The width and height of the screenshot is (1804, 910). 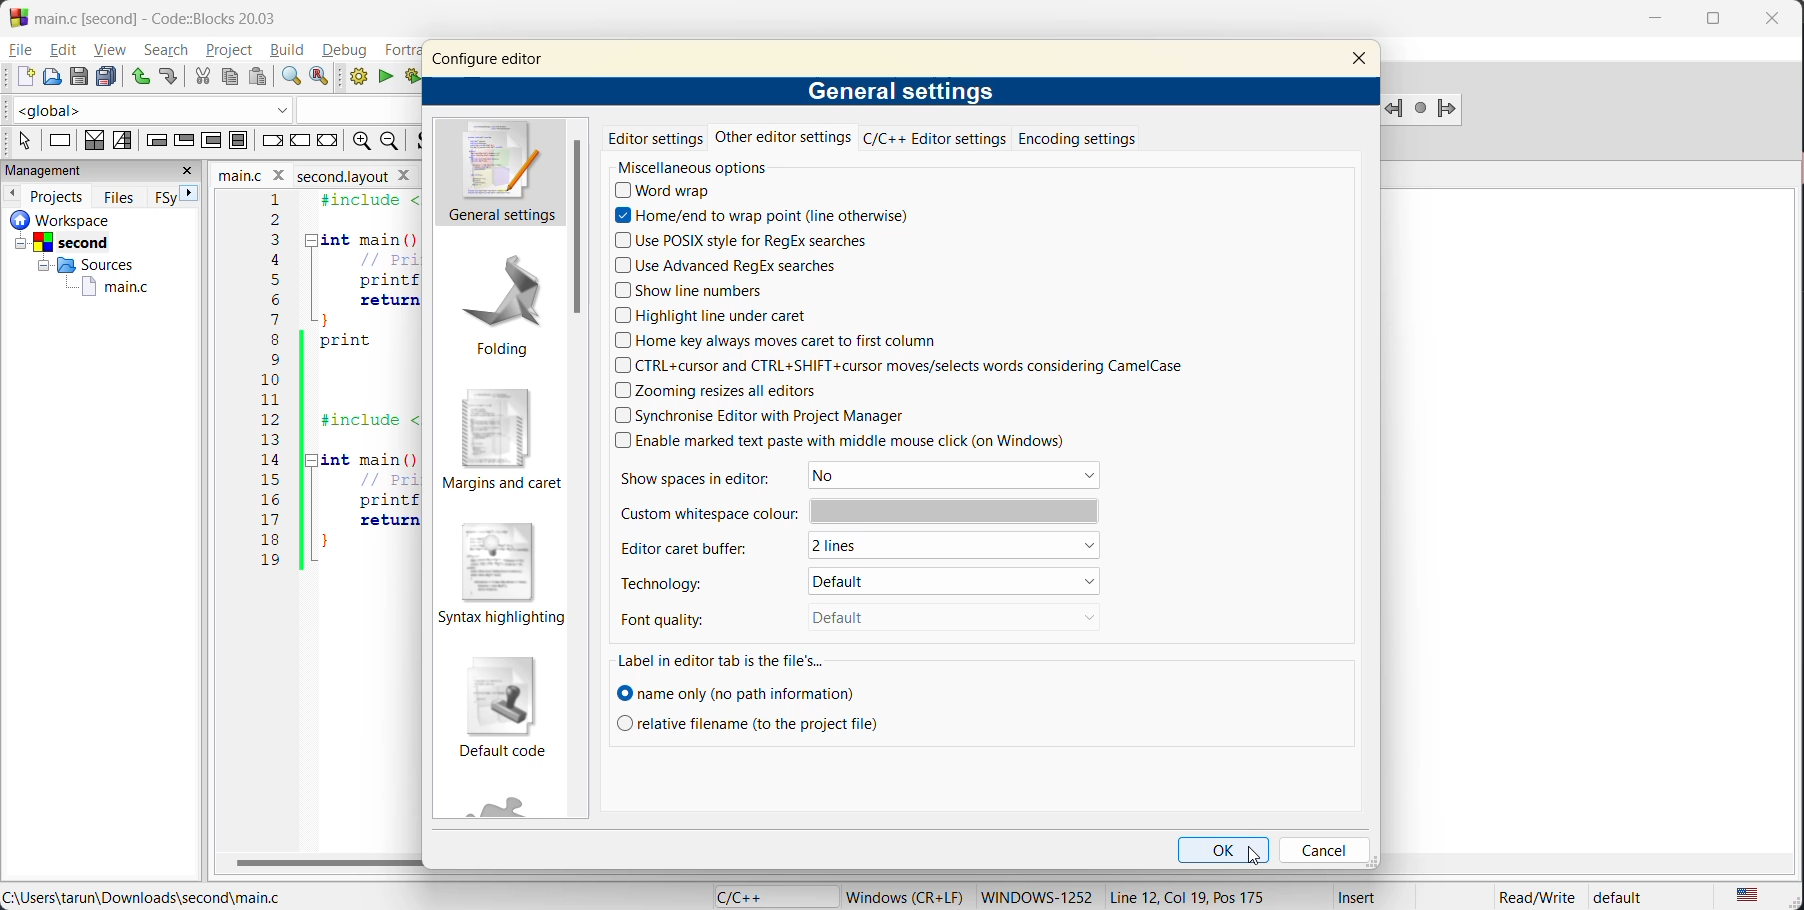 What do you see at coordinates (187, 173) in the screenshot?
I see `close` at bounding box center [187, 173].